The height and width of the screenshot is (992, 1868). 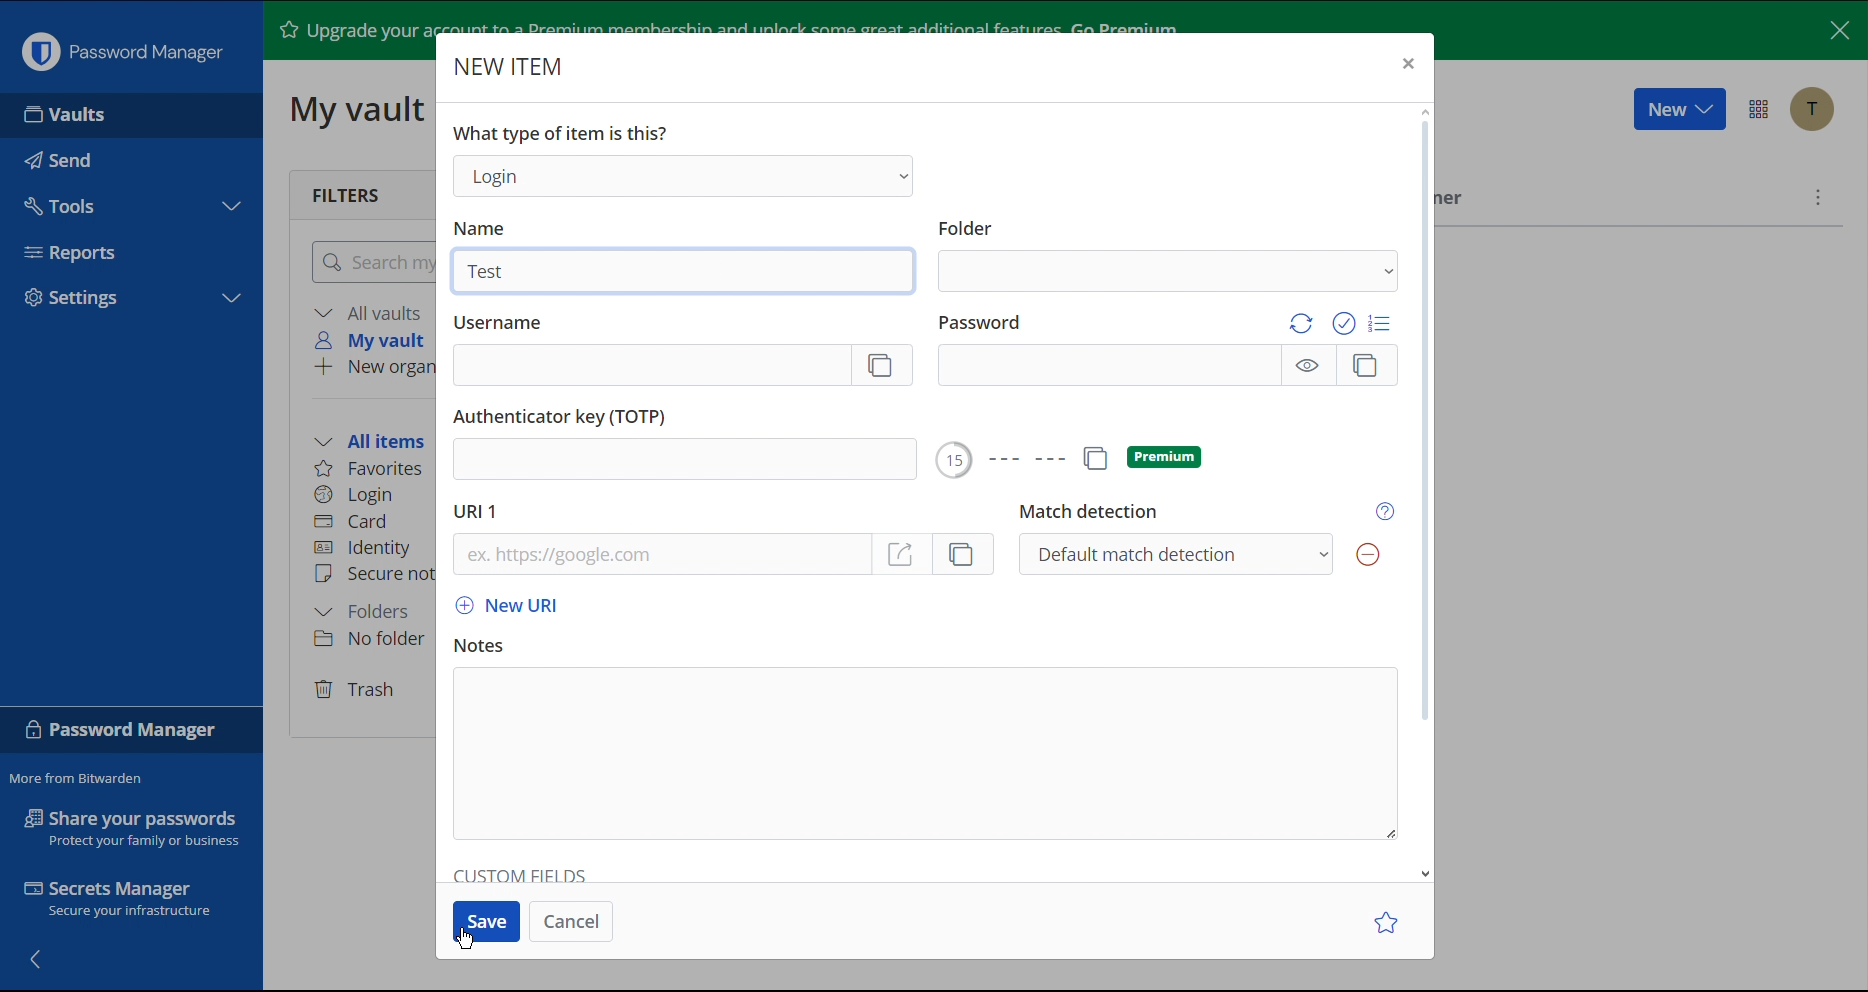 What do you see at coordinates (468, 942) in the screenshot?
I see `Cursor` at bounding box center [468, 942].